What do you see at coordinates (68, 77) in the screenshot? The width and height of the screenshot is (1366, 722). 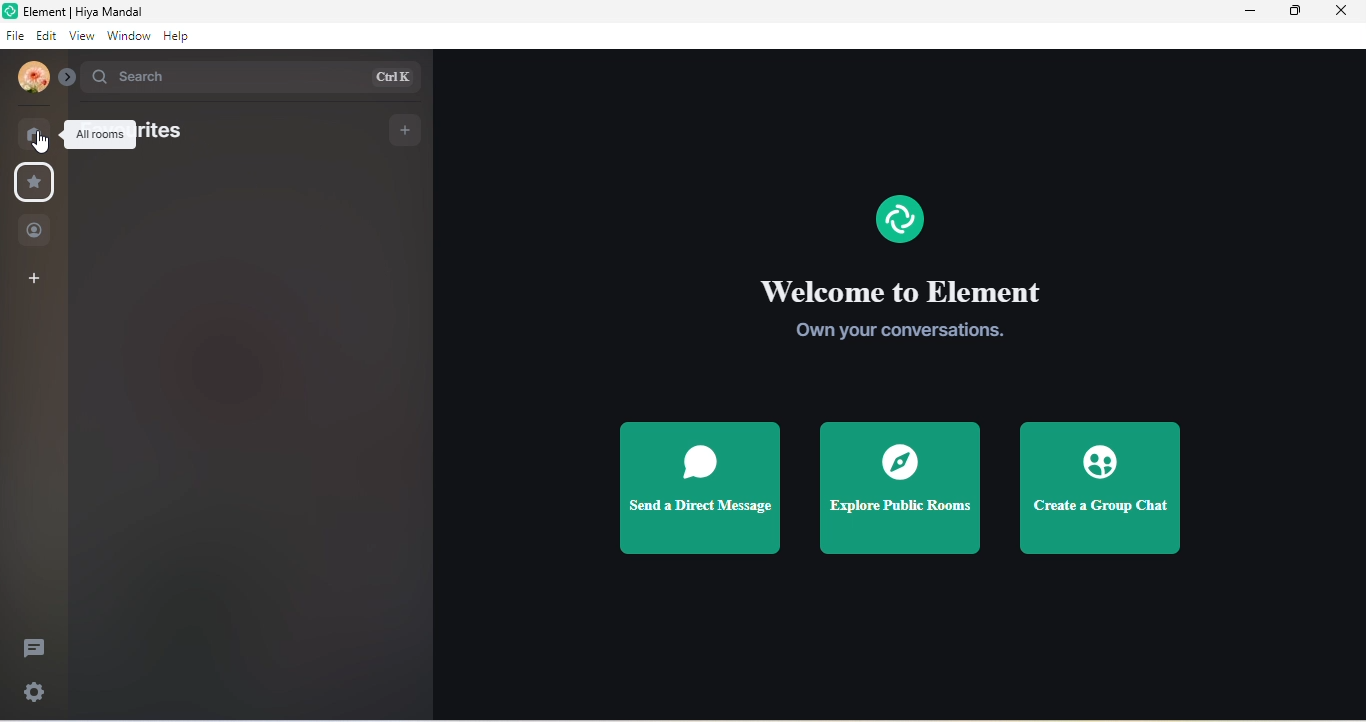 I see `expand` at bounding box center [68, 77].